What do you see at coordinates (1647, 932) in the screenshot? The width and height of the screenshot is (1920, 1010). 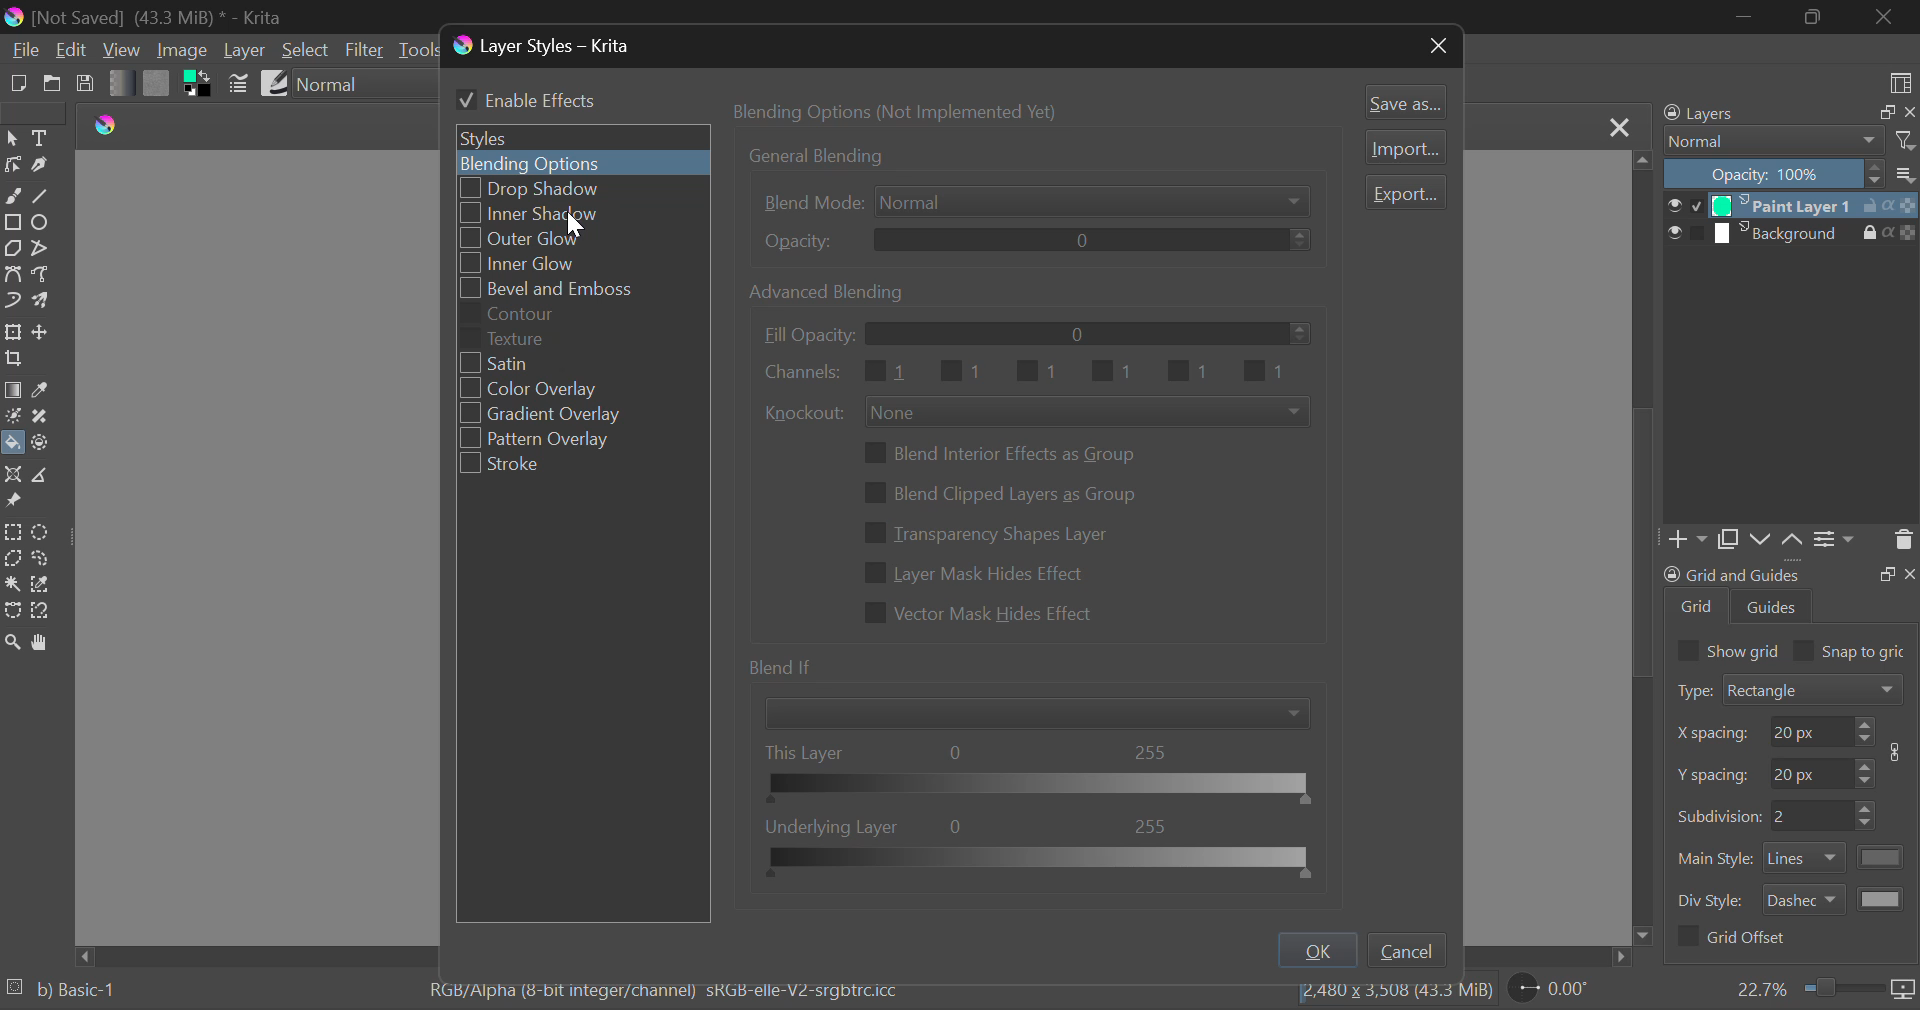 I see `move down` at bounding box center [1647, 932].